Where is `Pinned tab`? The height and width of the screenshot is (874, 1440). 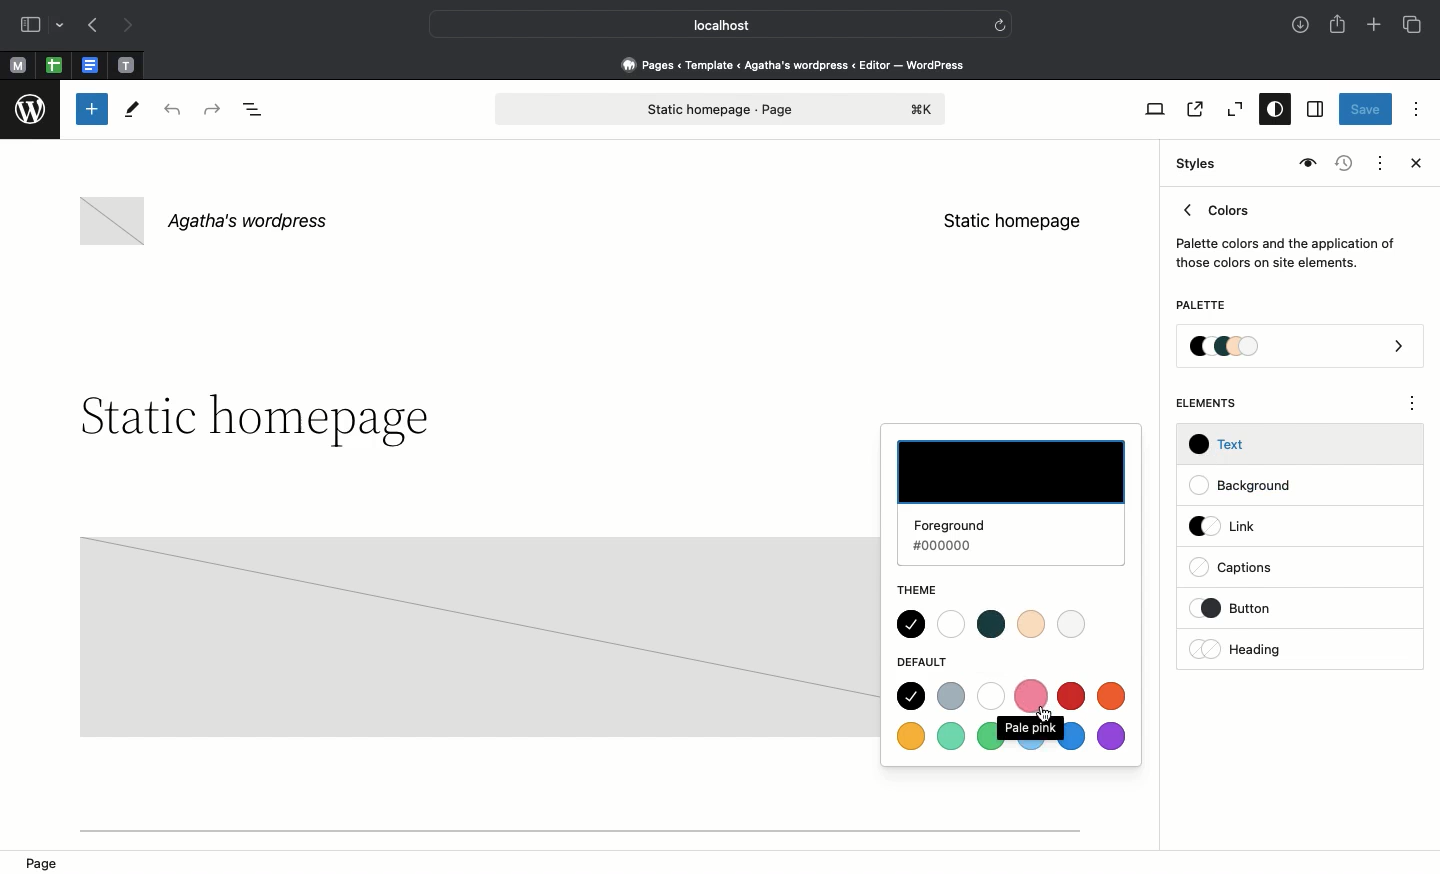 Pinned tab is located at coordinates (92, 66).